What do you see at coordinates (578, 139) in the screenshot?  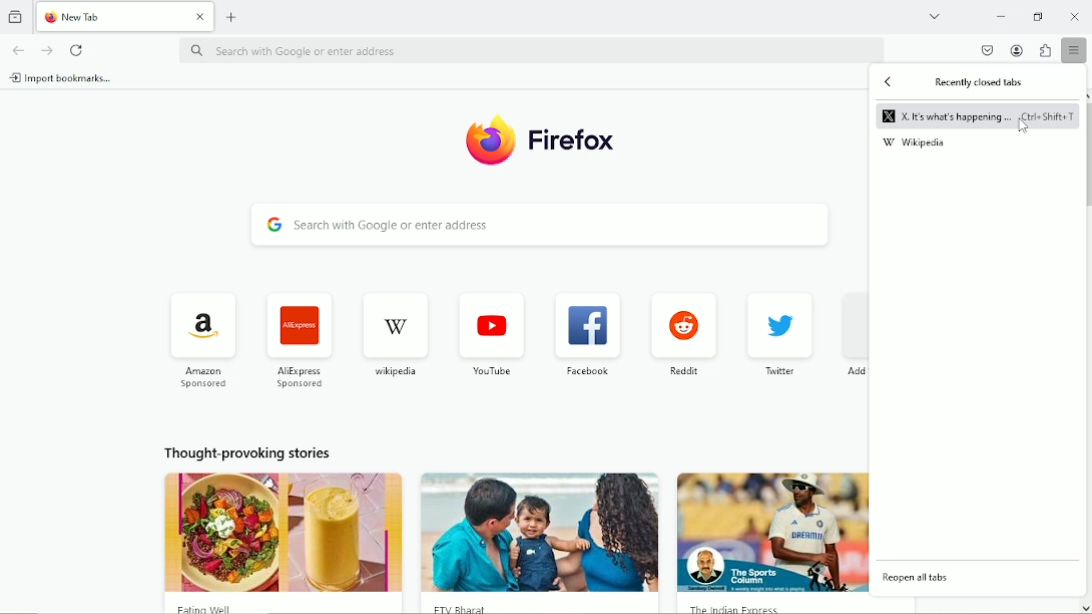 I see `Firefox` at bounding box center [578, 139].